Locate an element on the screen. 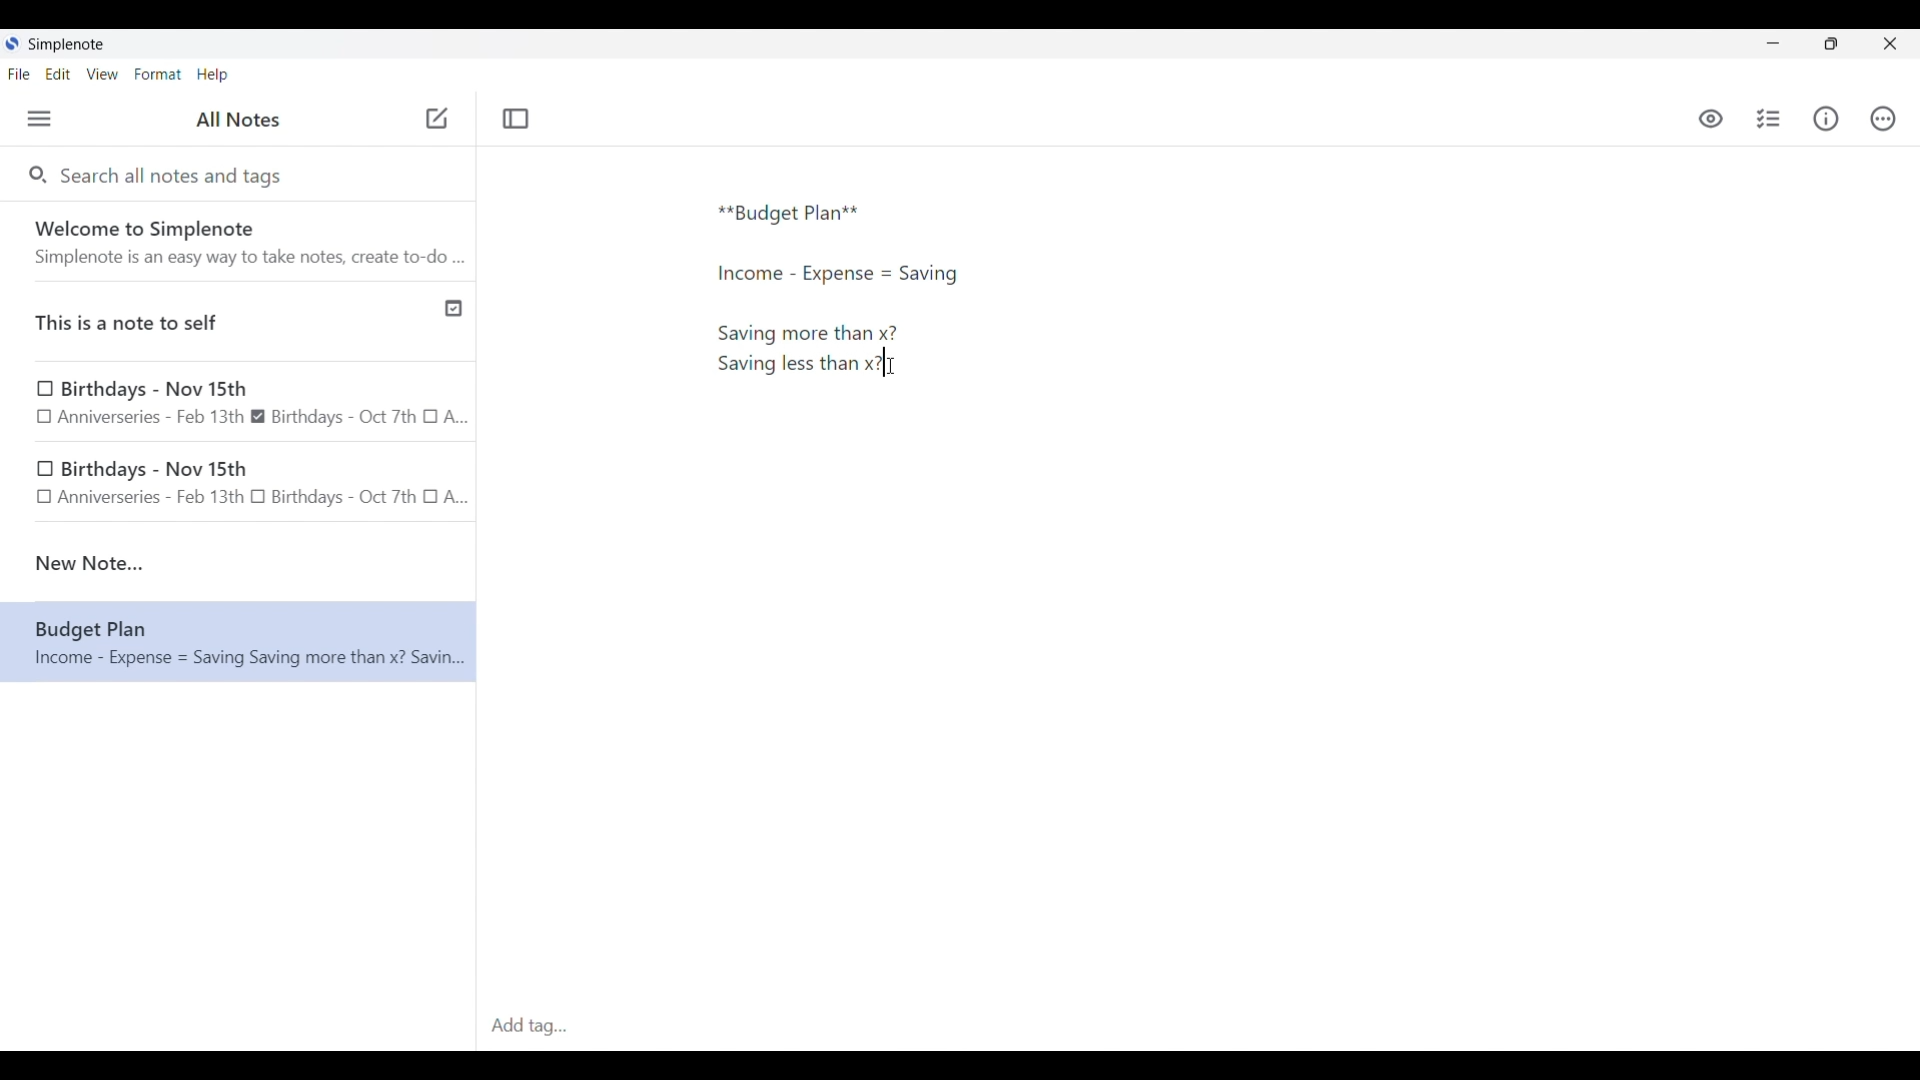 This screenshot has width=1920, height=1080. View menu is located at coordinates (103, 73).